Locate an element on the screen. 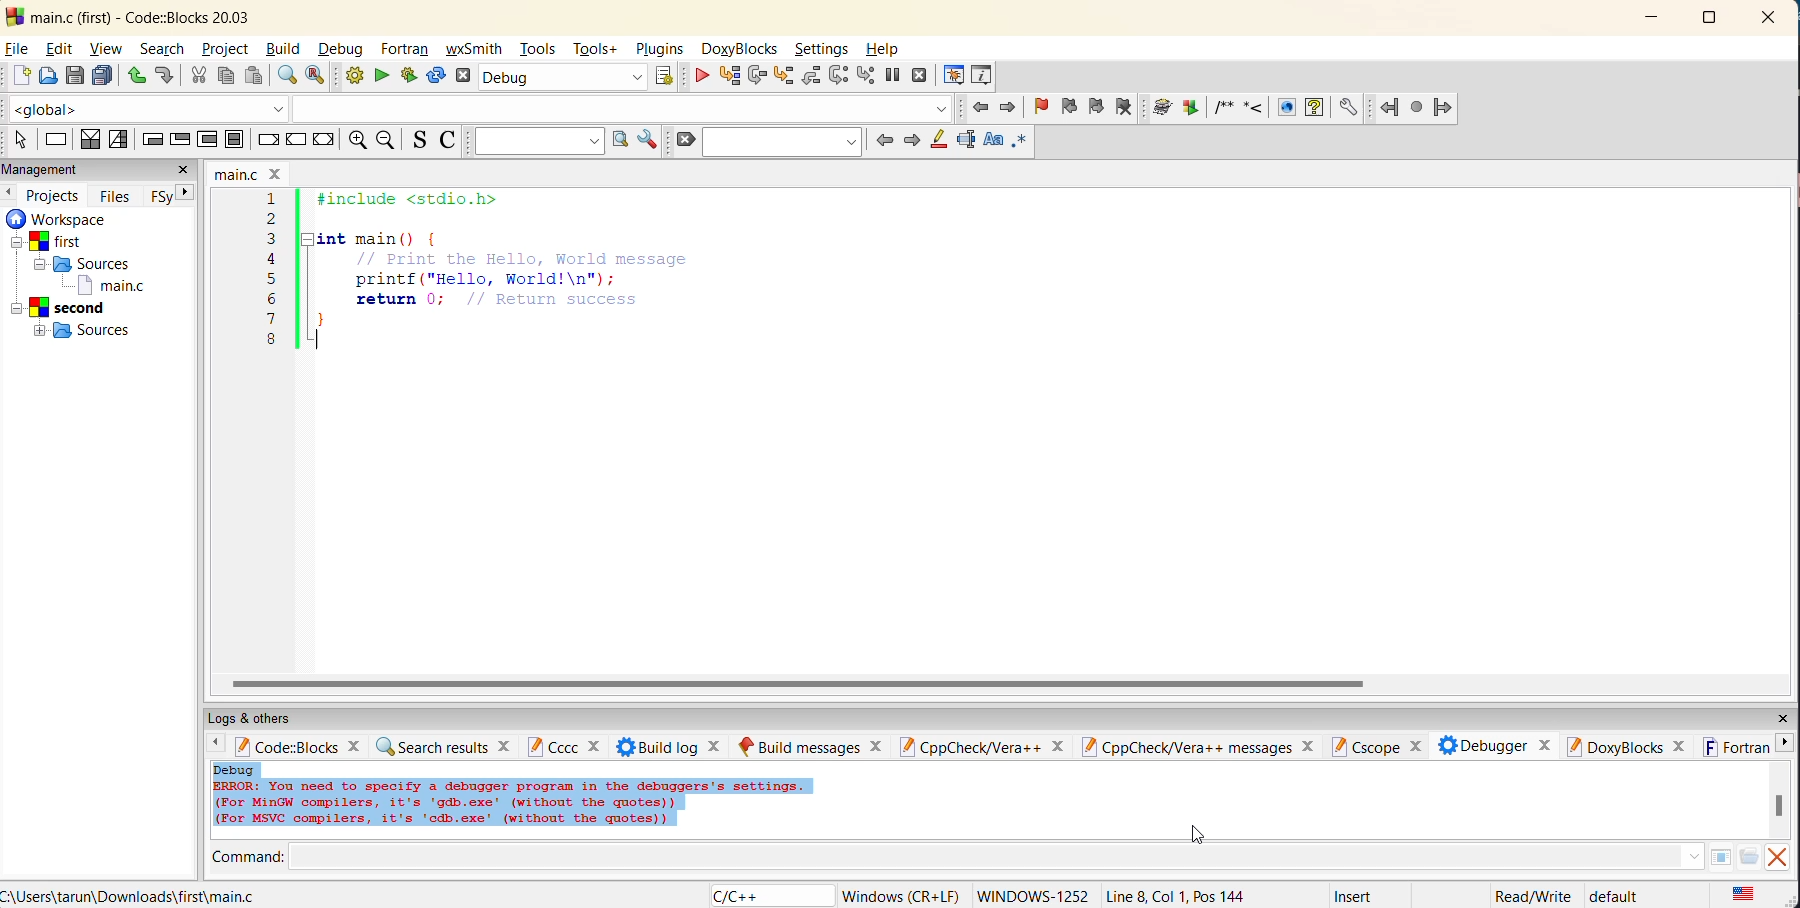 Image resolution: width=1800 pixels, height=908 pixels. Last jump is located at coordinates (1415, 108).